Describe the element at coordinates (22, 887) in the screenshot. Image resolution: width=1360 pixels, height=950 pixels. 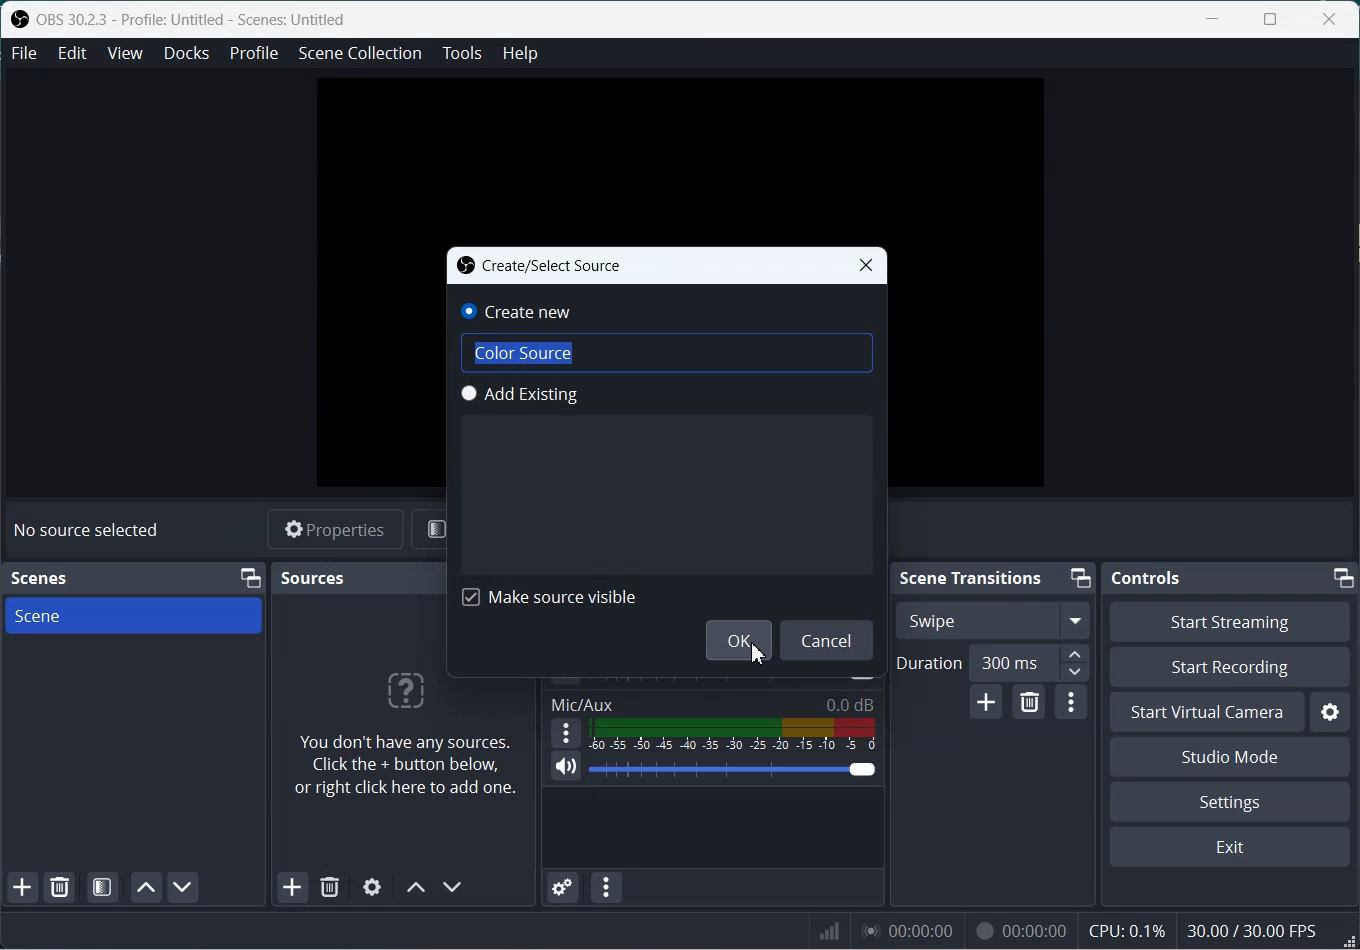
I see `Add Scene` at that location.